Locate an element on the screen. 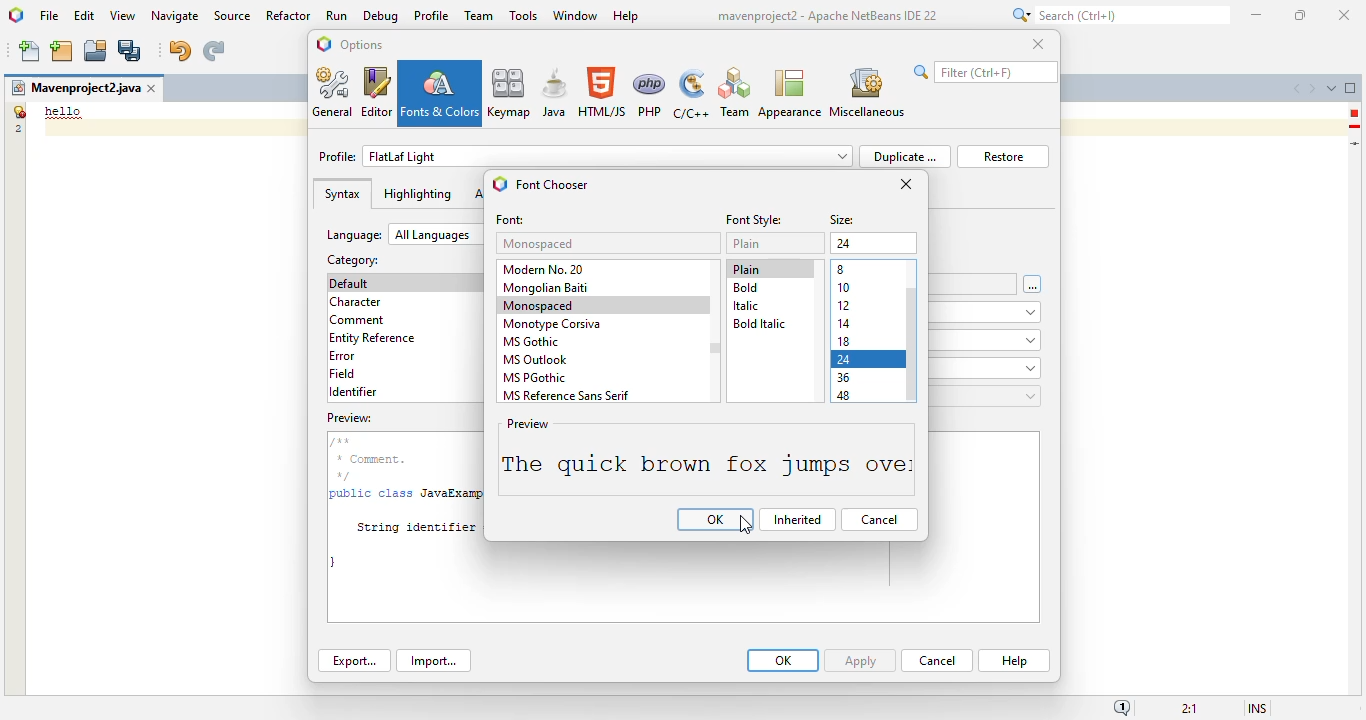 This screenshot has height=720, width=1366. edit is located at coordinates (85, 15).